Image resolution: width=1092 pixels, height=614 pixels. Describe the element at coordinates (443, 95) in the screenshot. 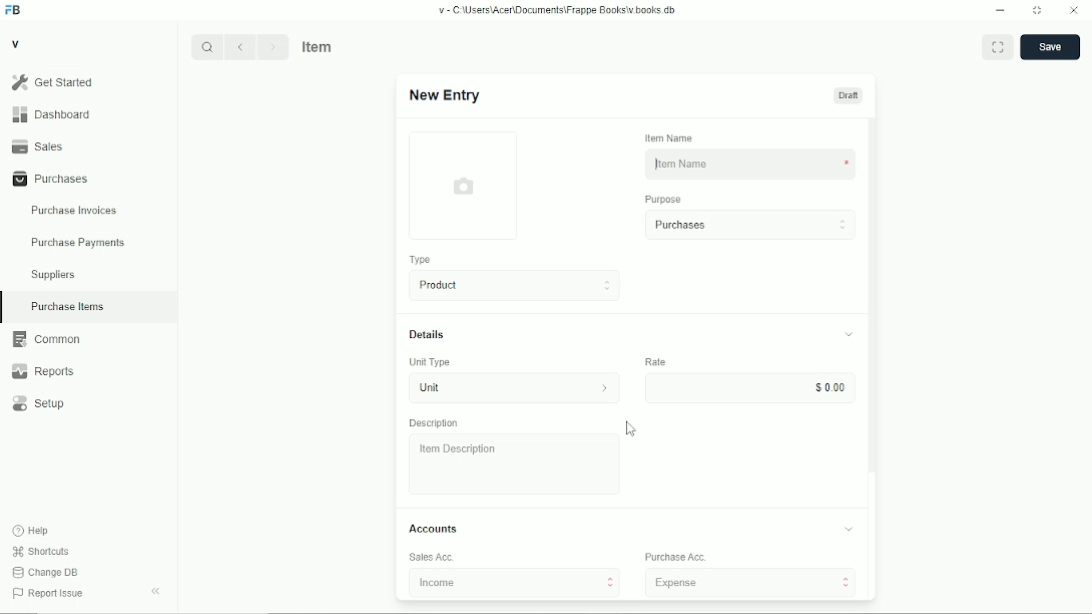

I see `new entry` at that location.